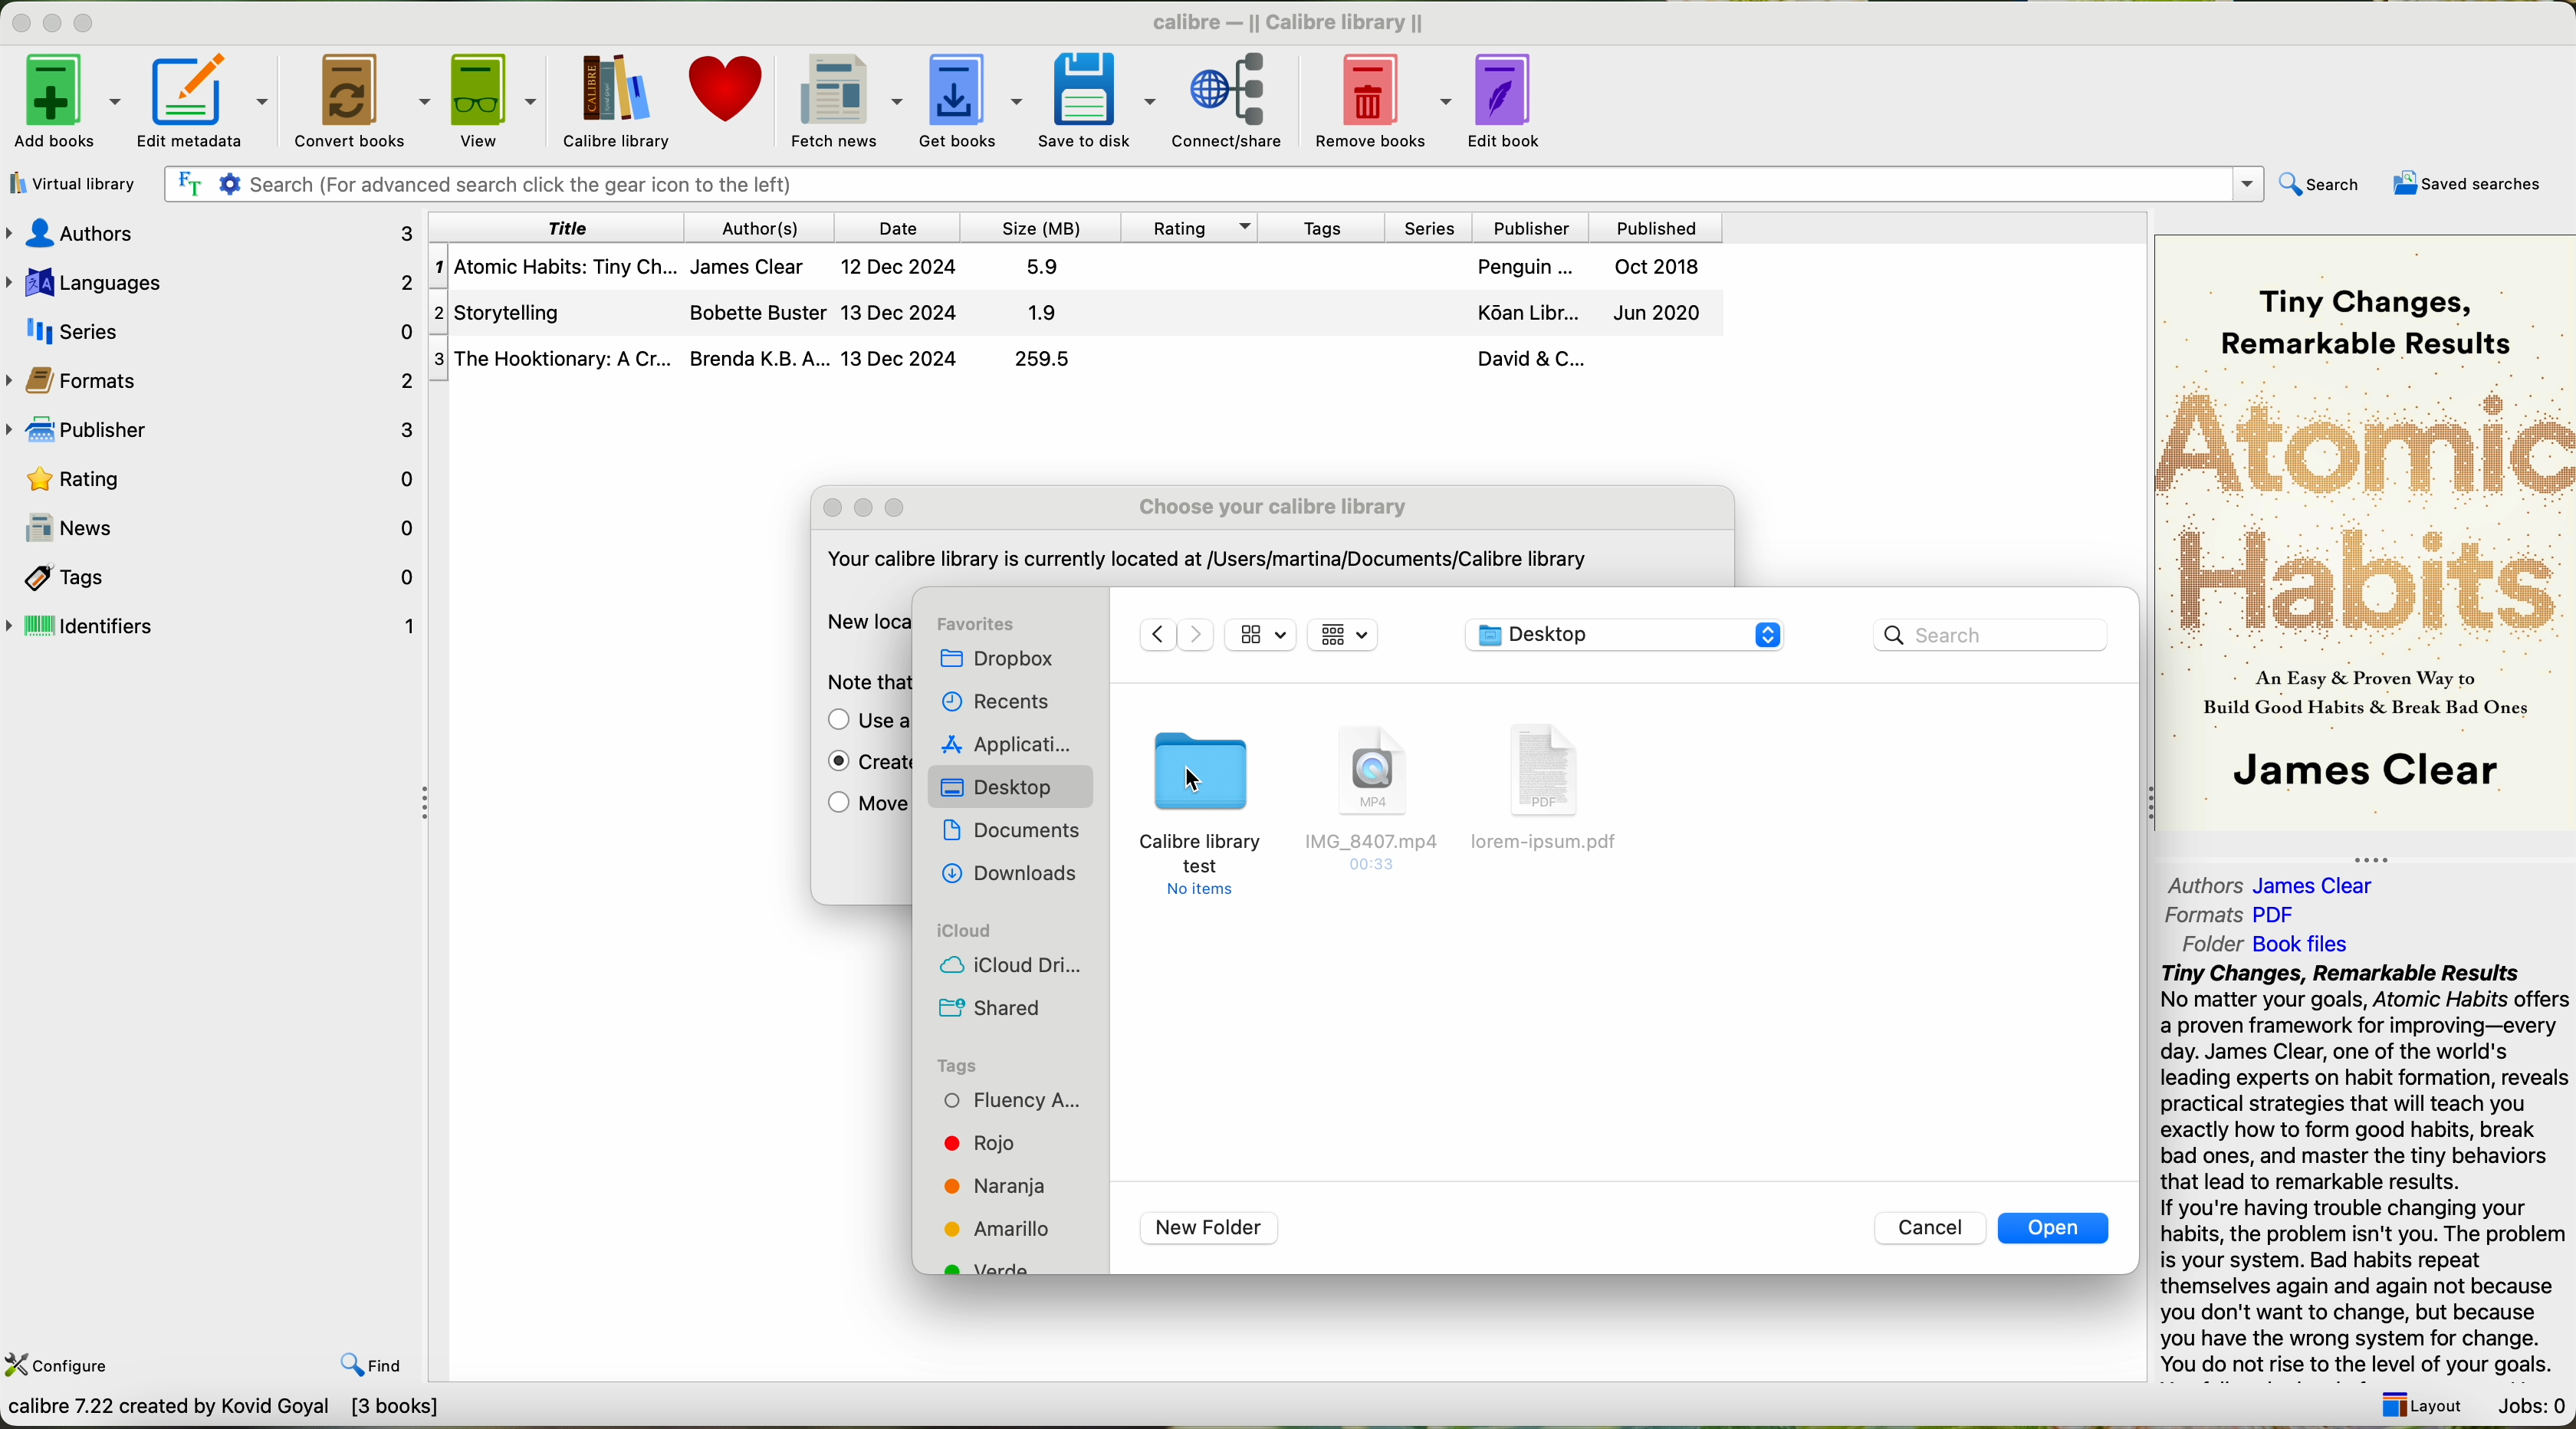 The image size is (2576, 1429). I want to click on search bar, so click(1988, 634).